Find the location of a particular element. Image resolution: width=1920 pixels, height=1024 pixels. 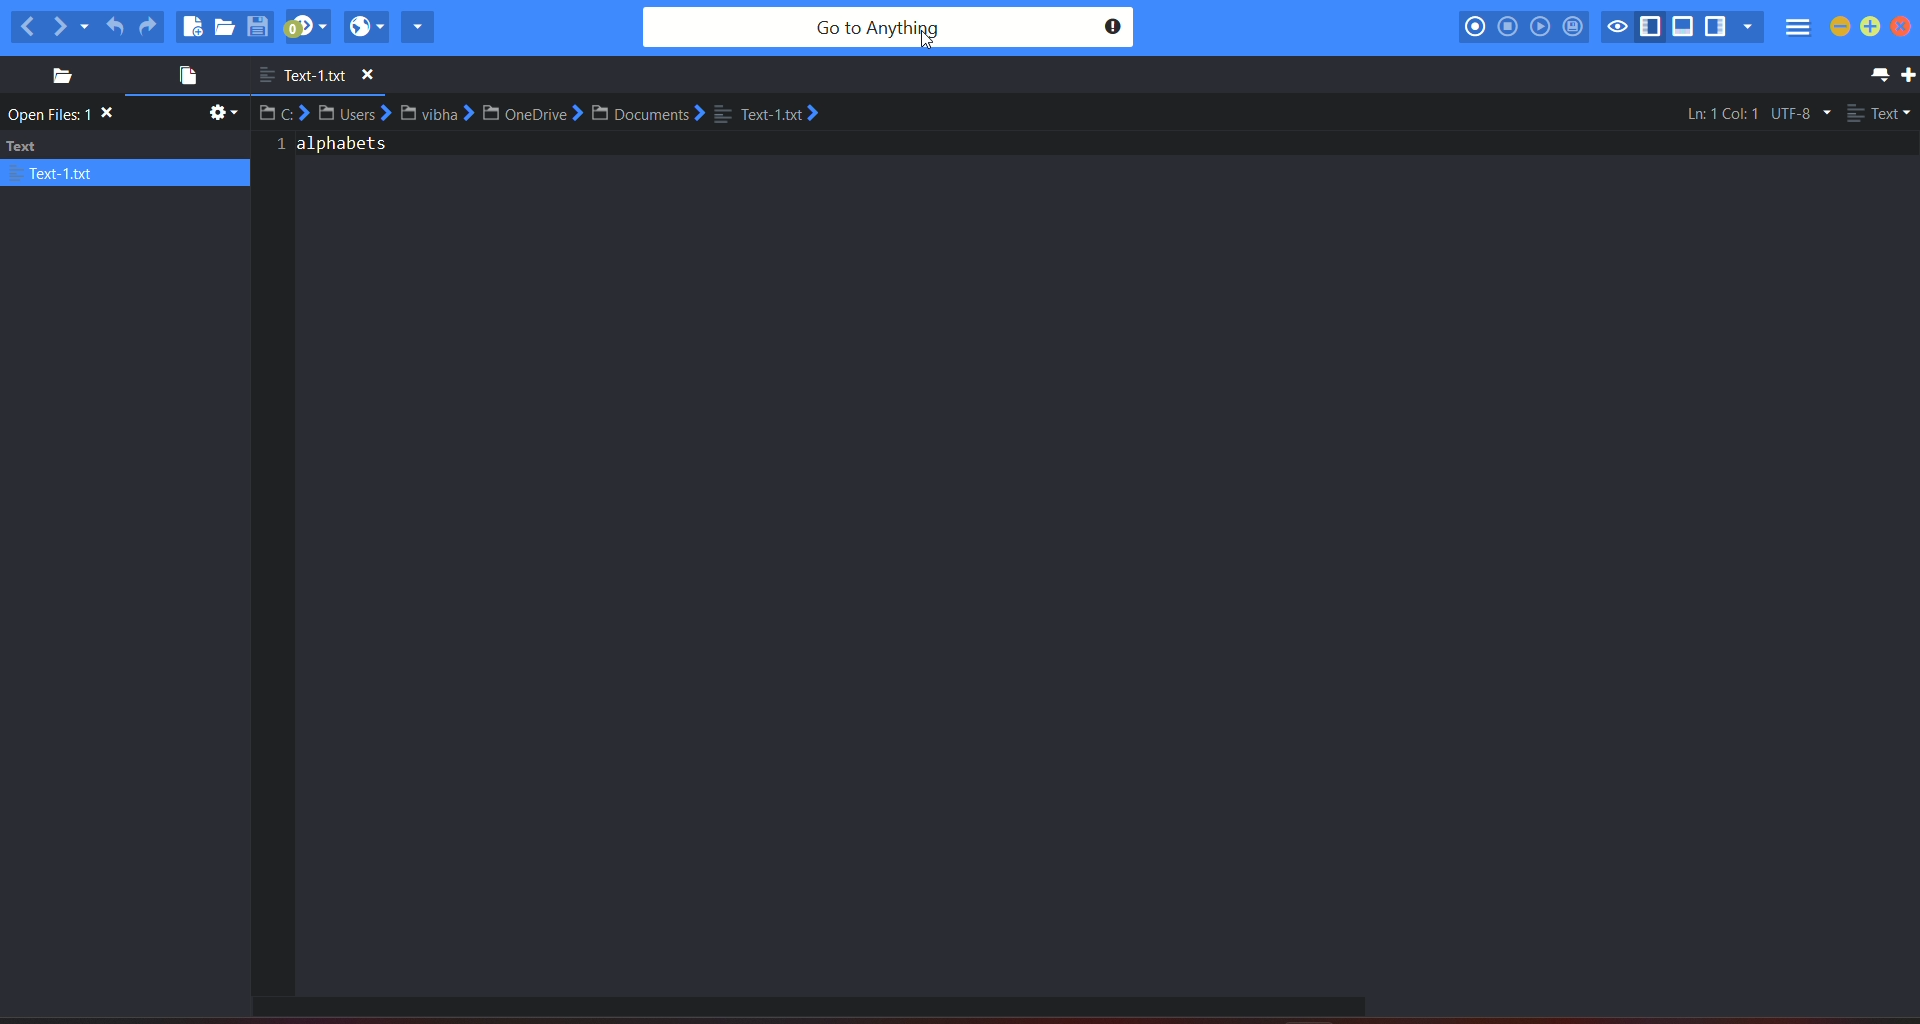

redo is located at coordinates (149, 26).